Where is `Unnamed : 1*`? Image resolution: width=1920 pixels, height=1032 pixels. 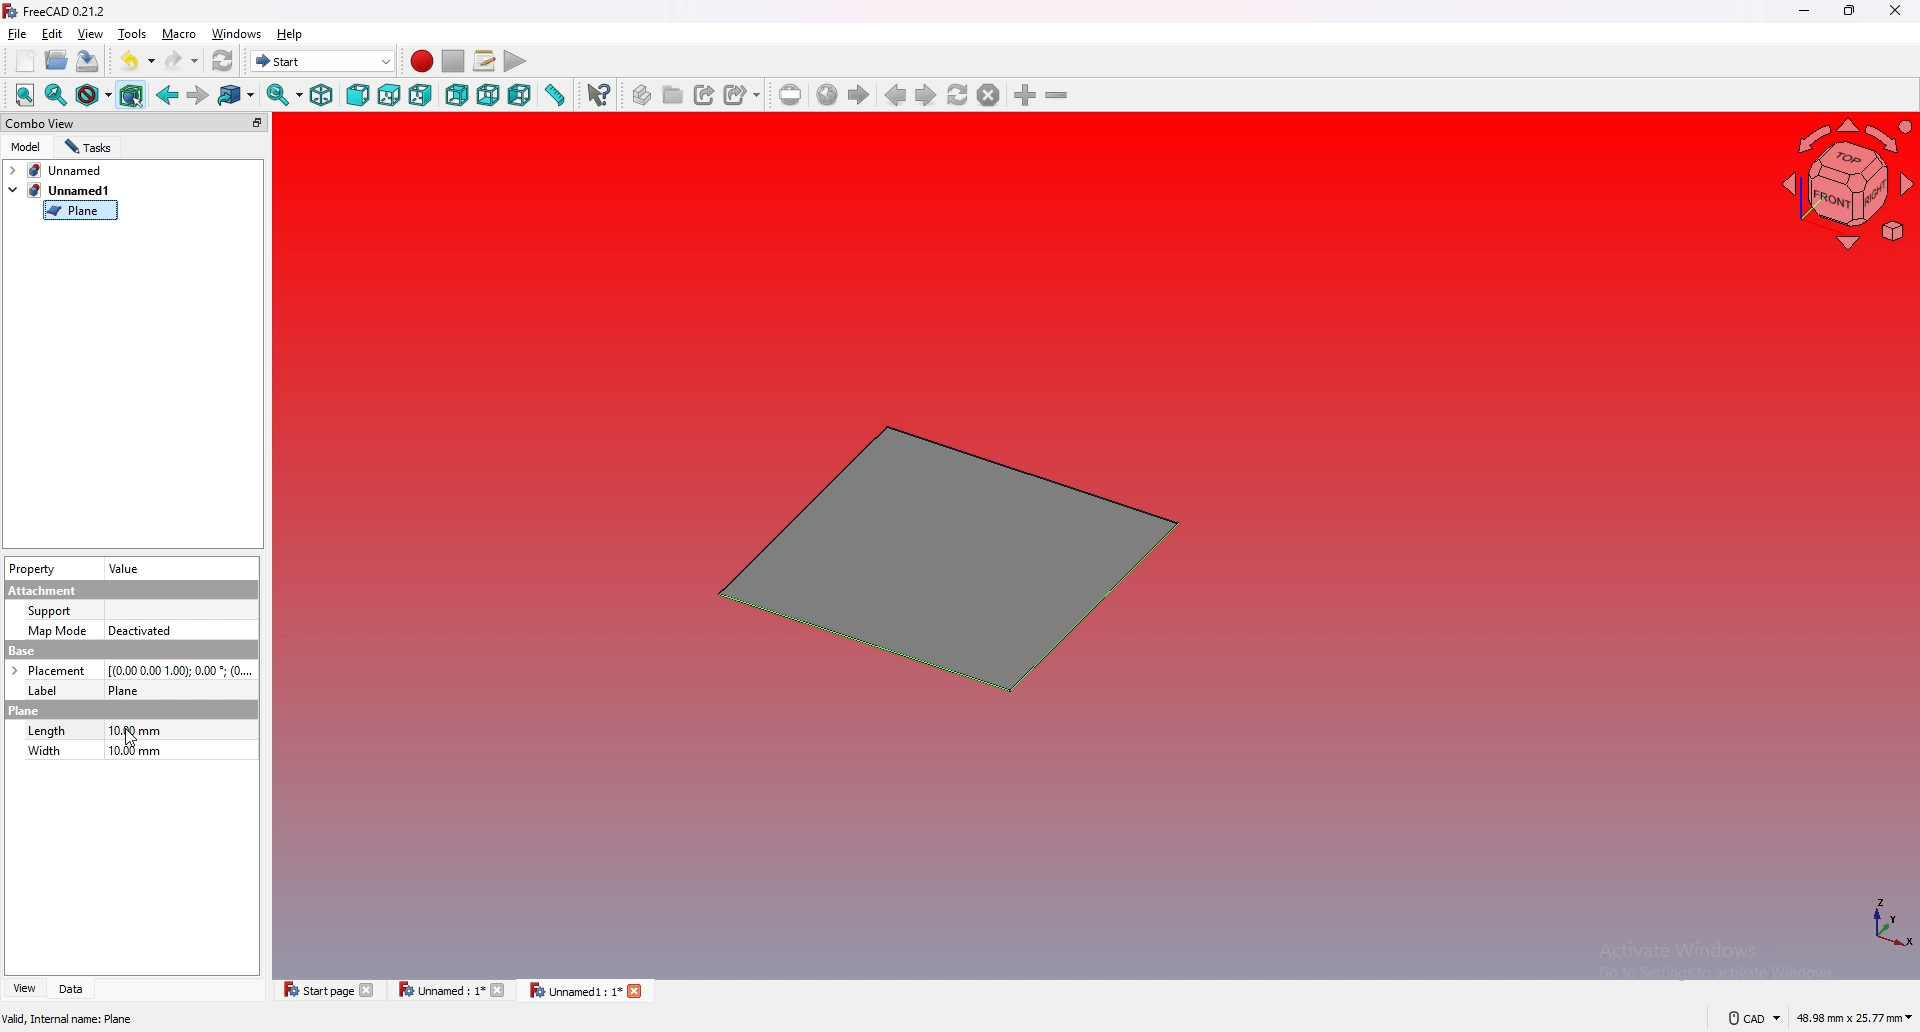 Unnamed : 1* is located at coordinates (452, 990).